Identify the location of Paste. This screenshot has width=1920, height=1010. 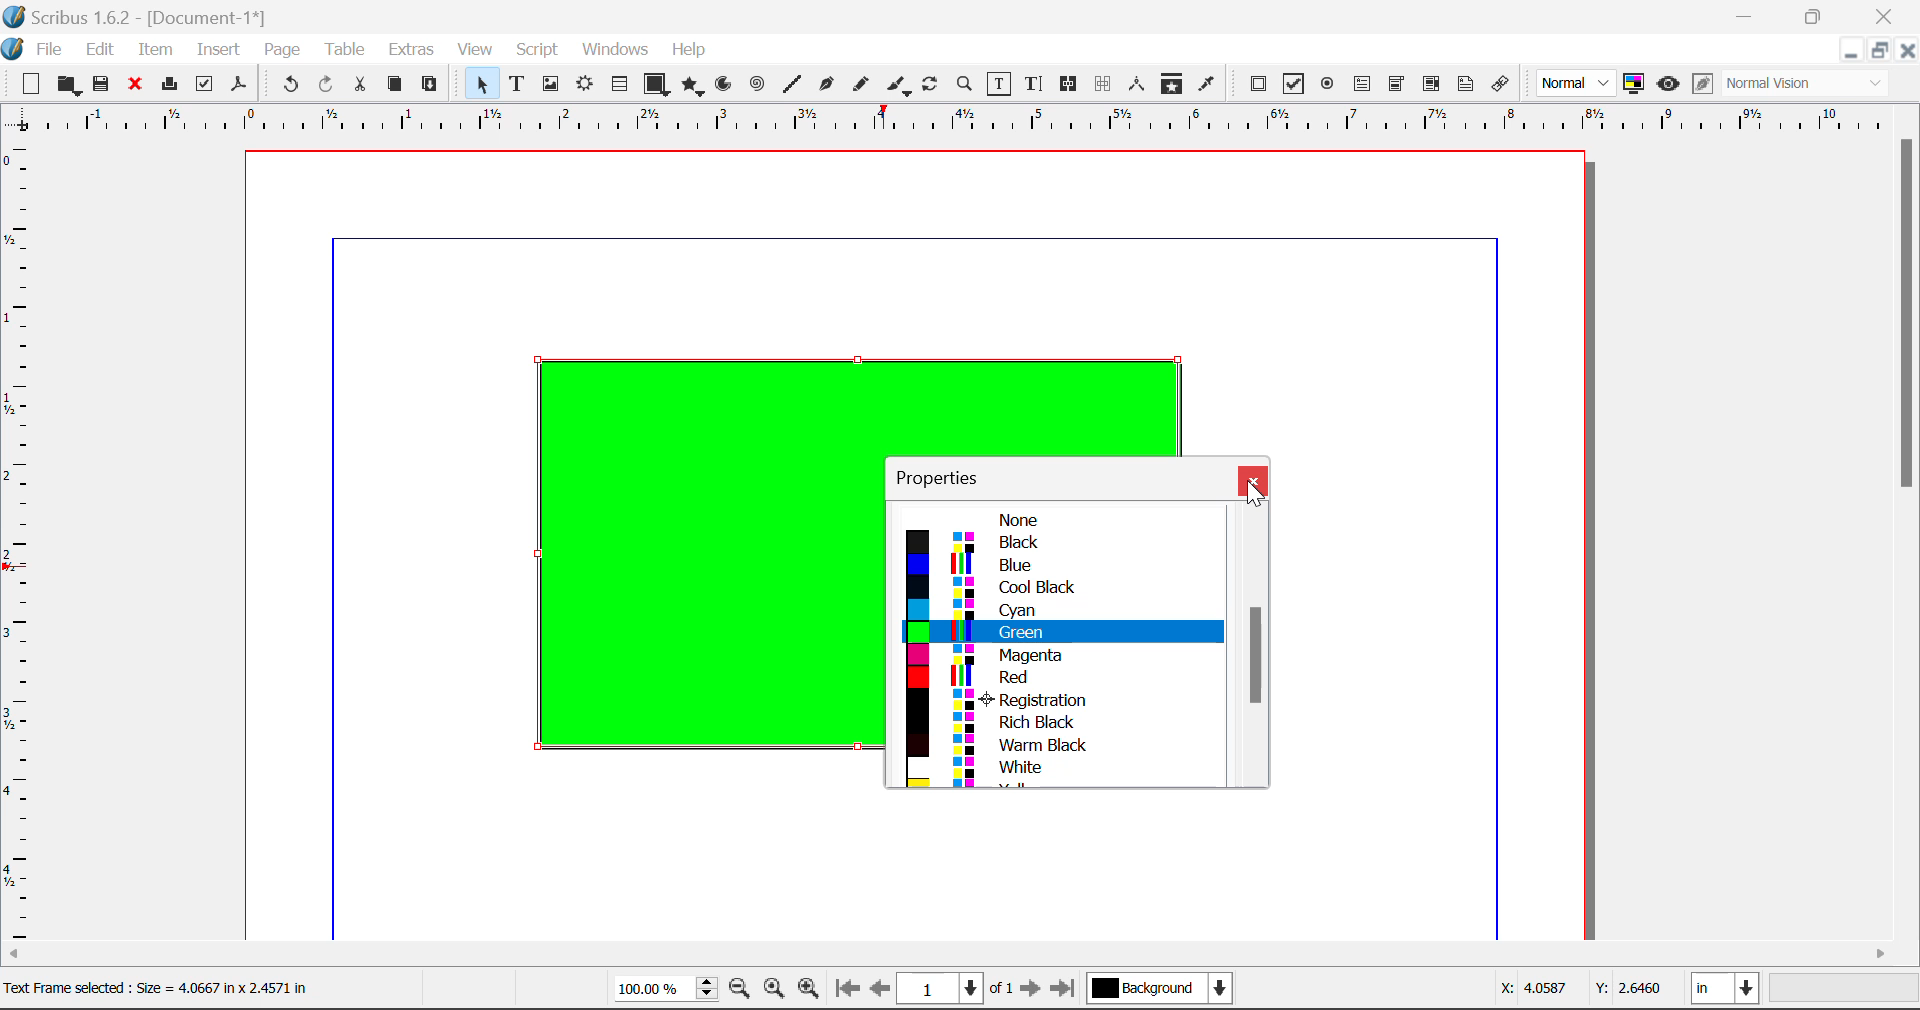
(431, 85).